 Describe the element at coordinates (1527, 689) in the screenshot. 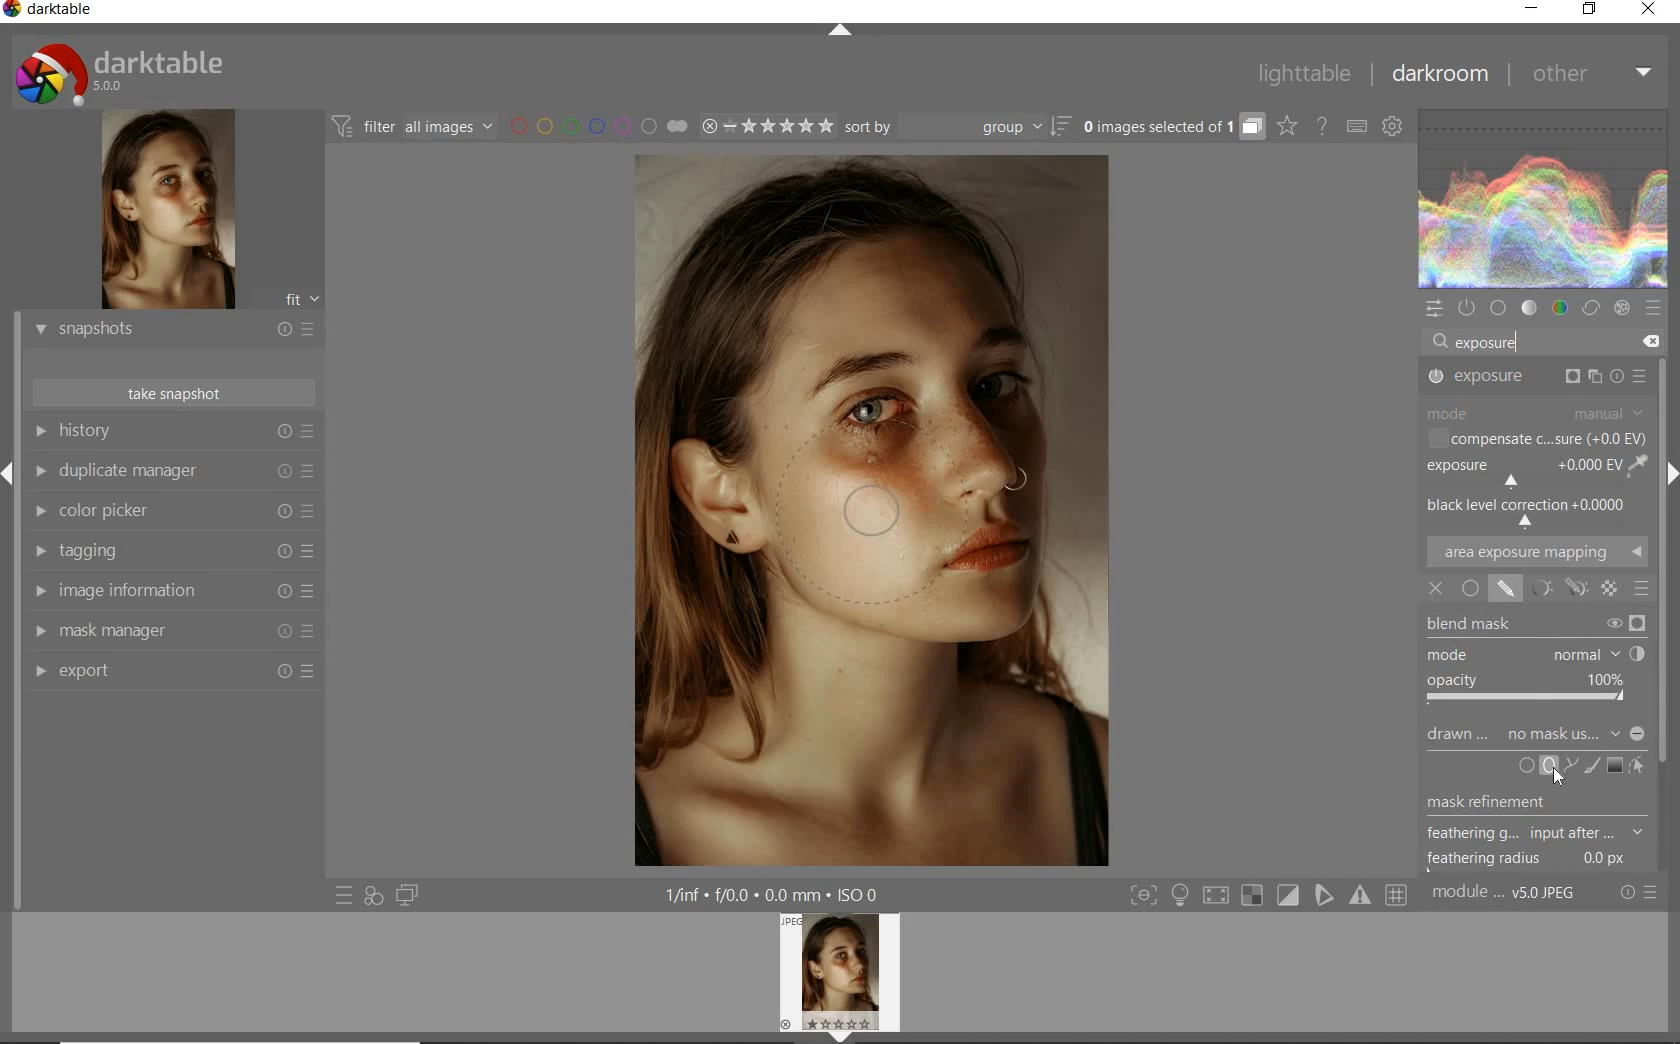

I see `OPACITY` at that location.